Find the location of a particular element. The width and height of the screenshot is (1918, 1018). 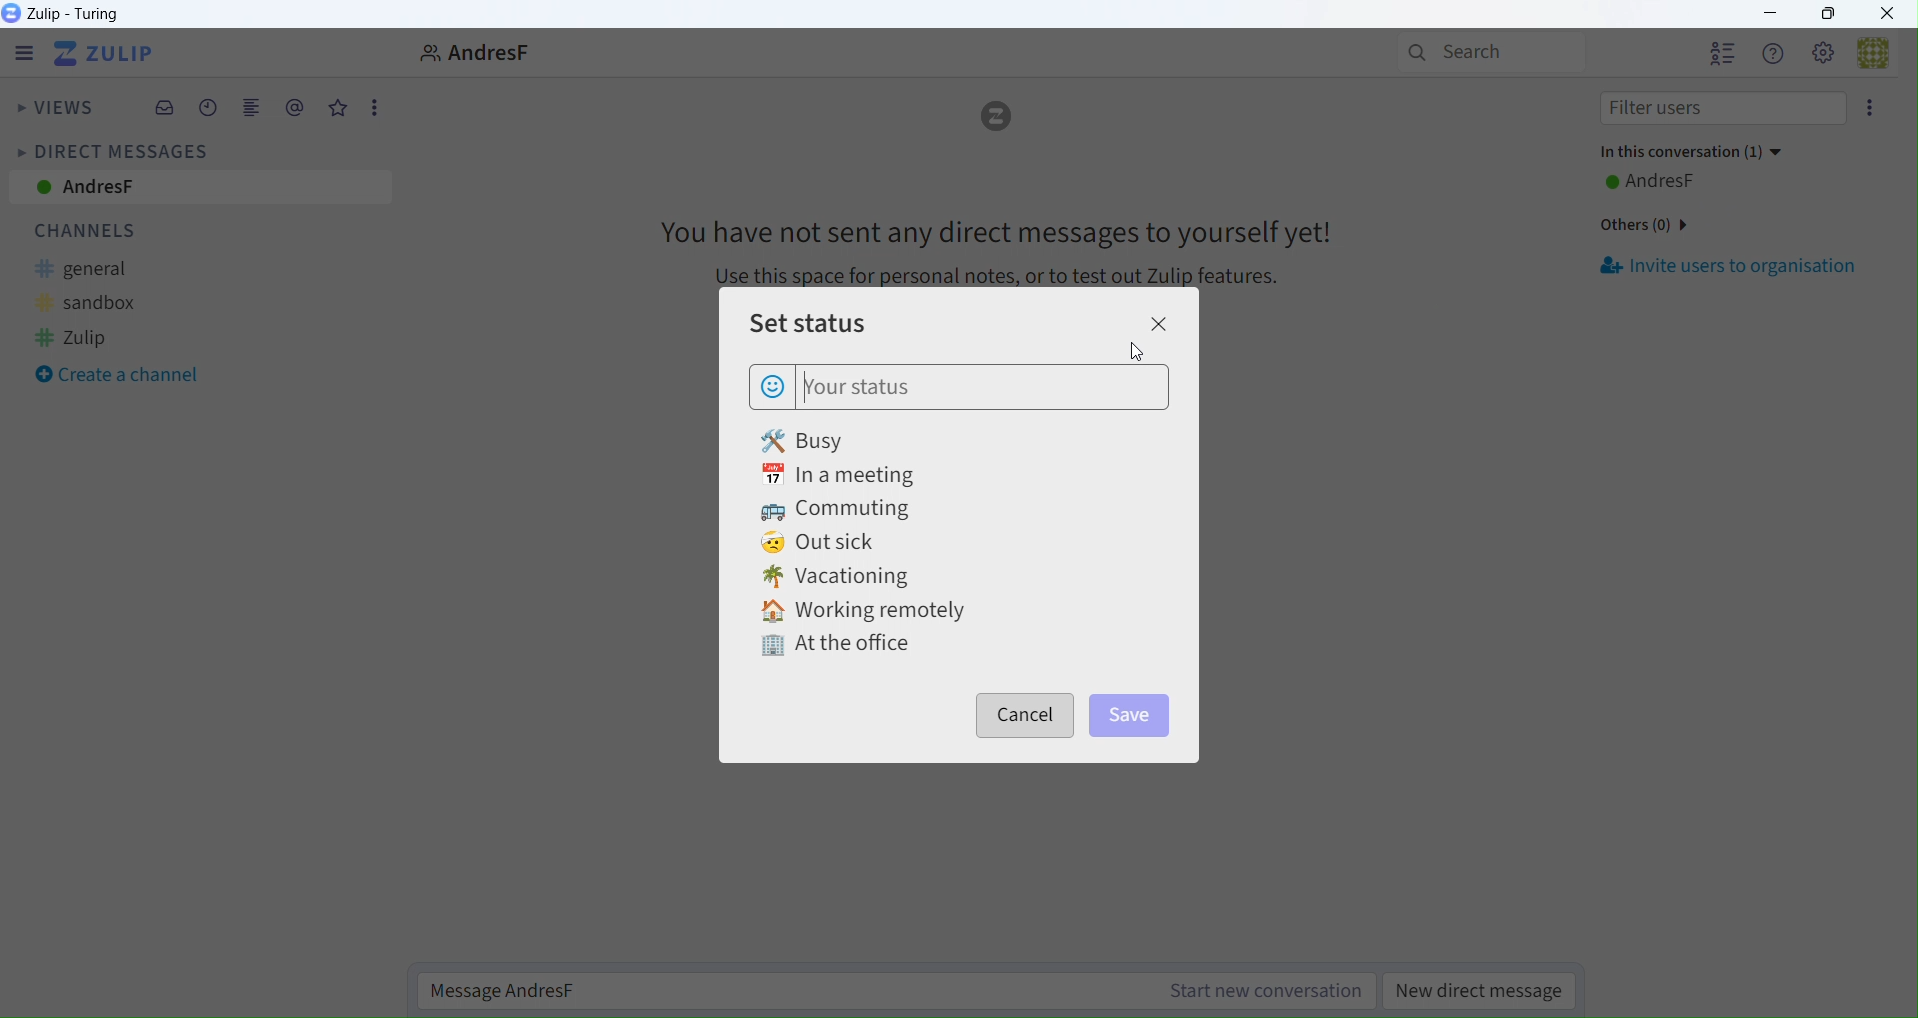

User is located at coordinates (1883, 60).